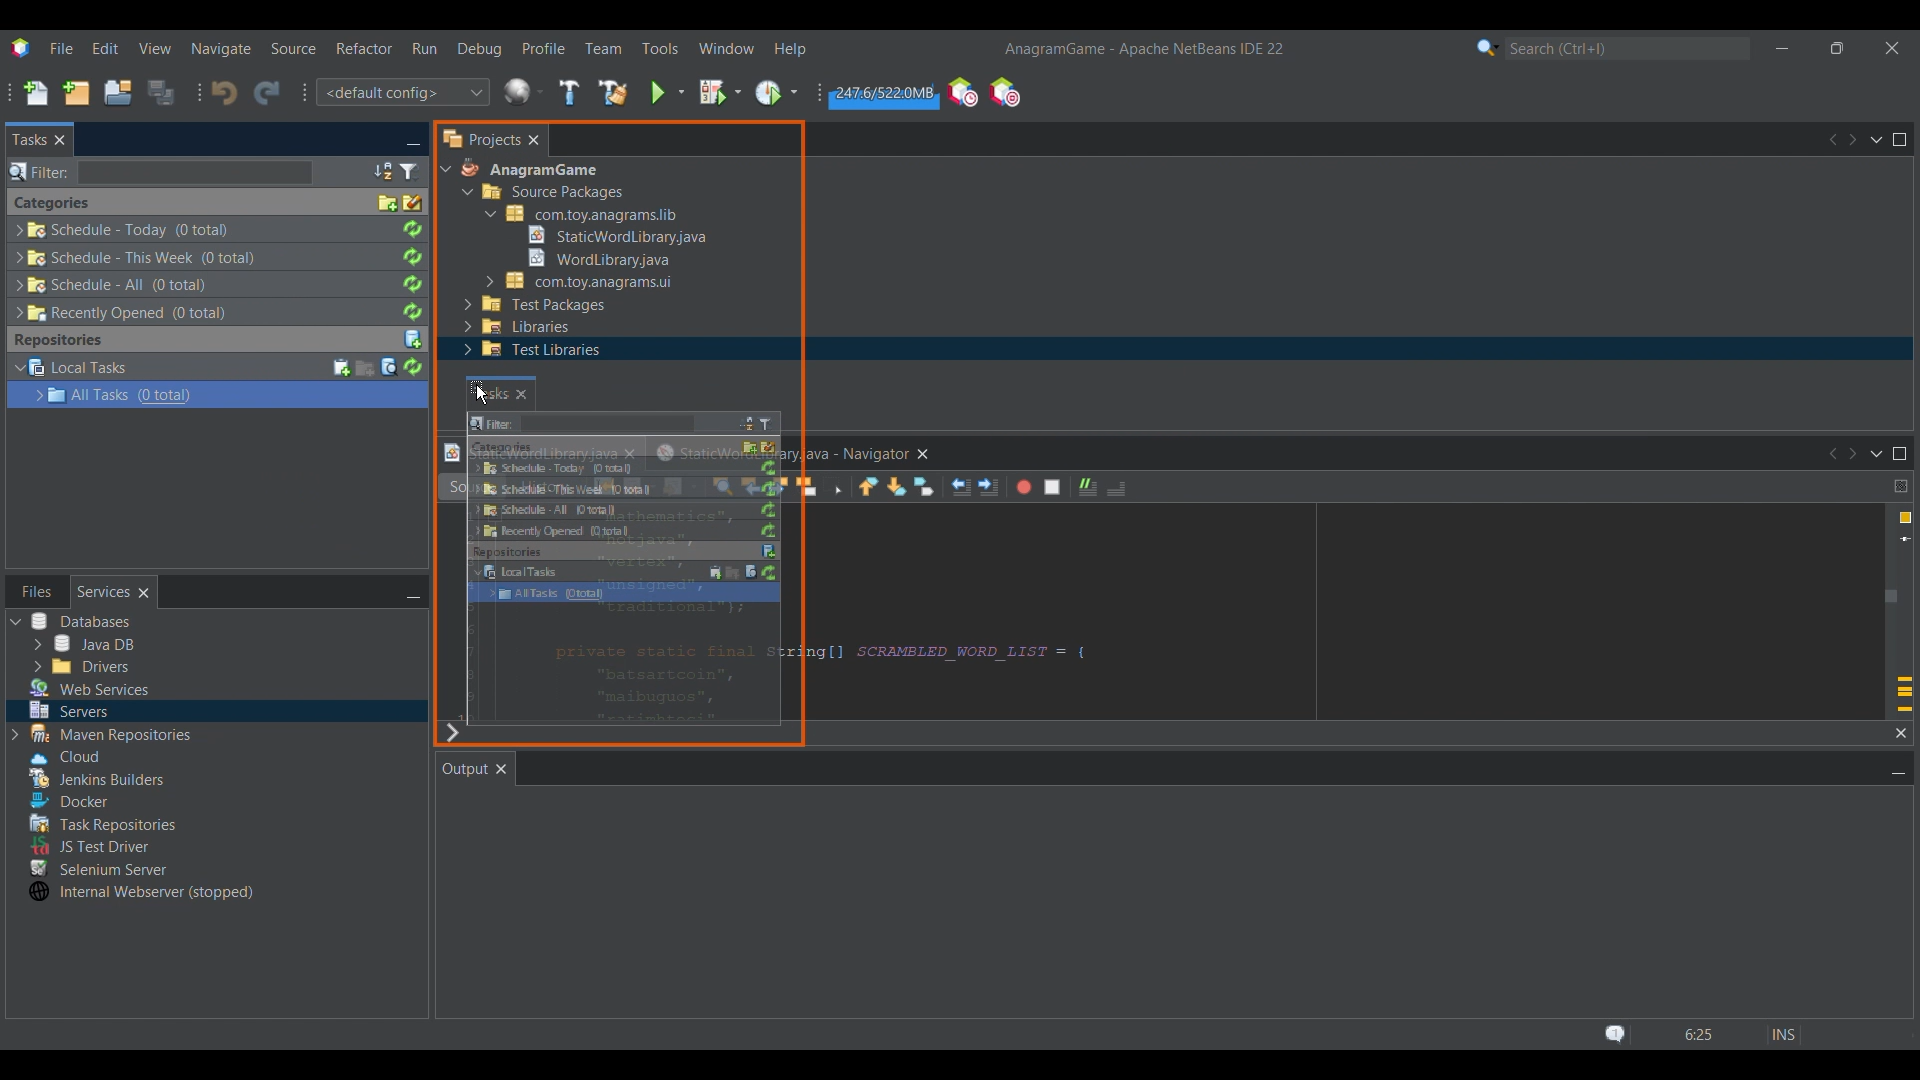 This screenshot has height=1080, width=1920. What do you see at coordinates (961, 487) in the screenshot?
I see `Shift line left` at bounding box center [961, 487].